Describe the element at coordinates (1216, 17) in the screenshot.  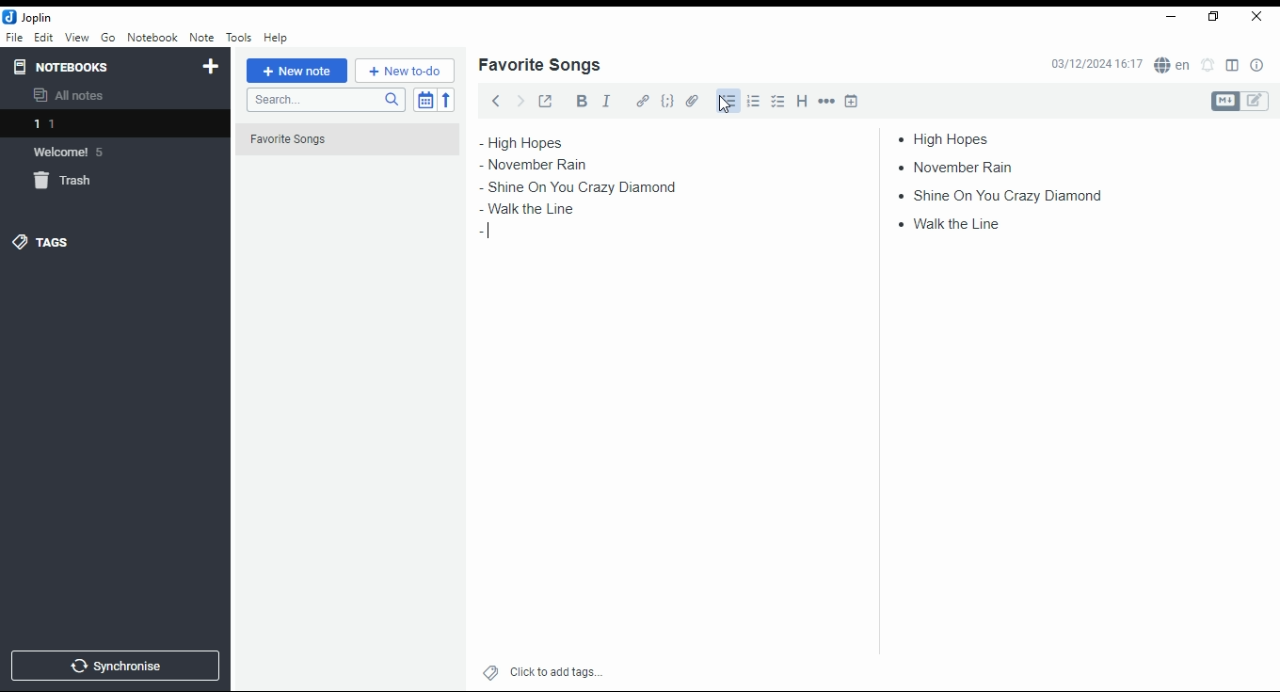
I see `restore` at that location.